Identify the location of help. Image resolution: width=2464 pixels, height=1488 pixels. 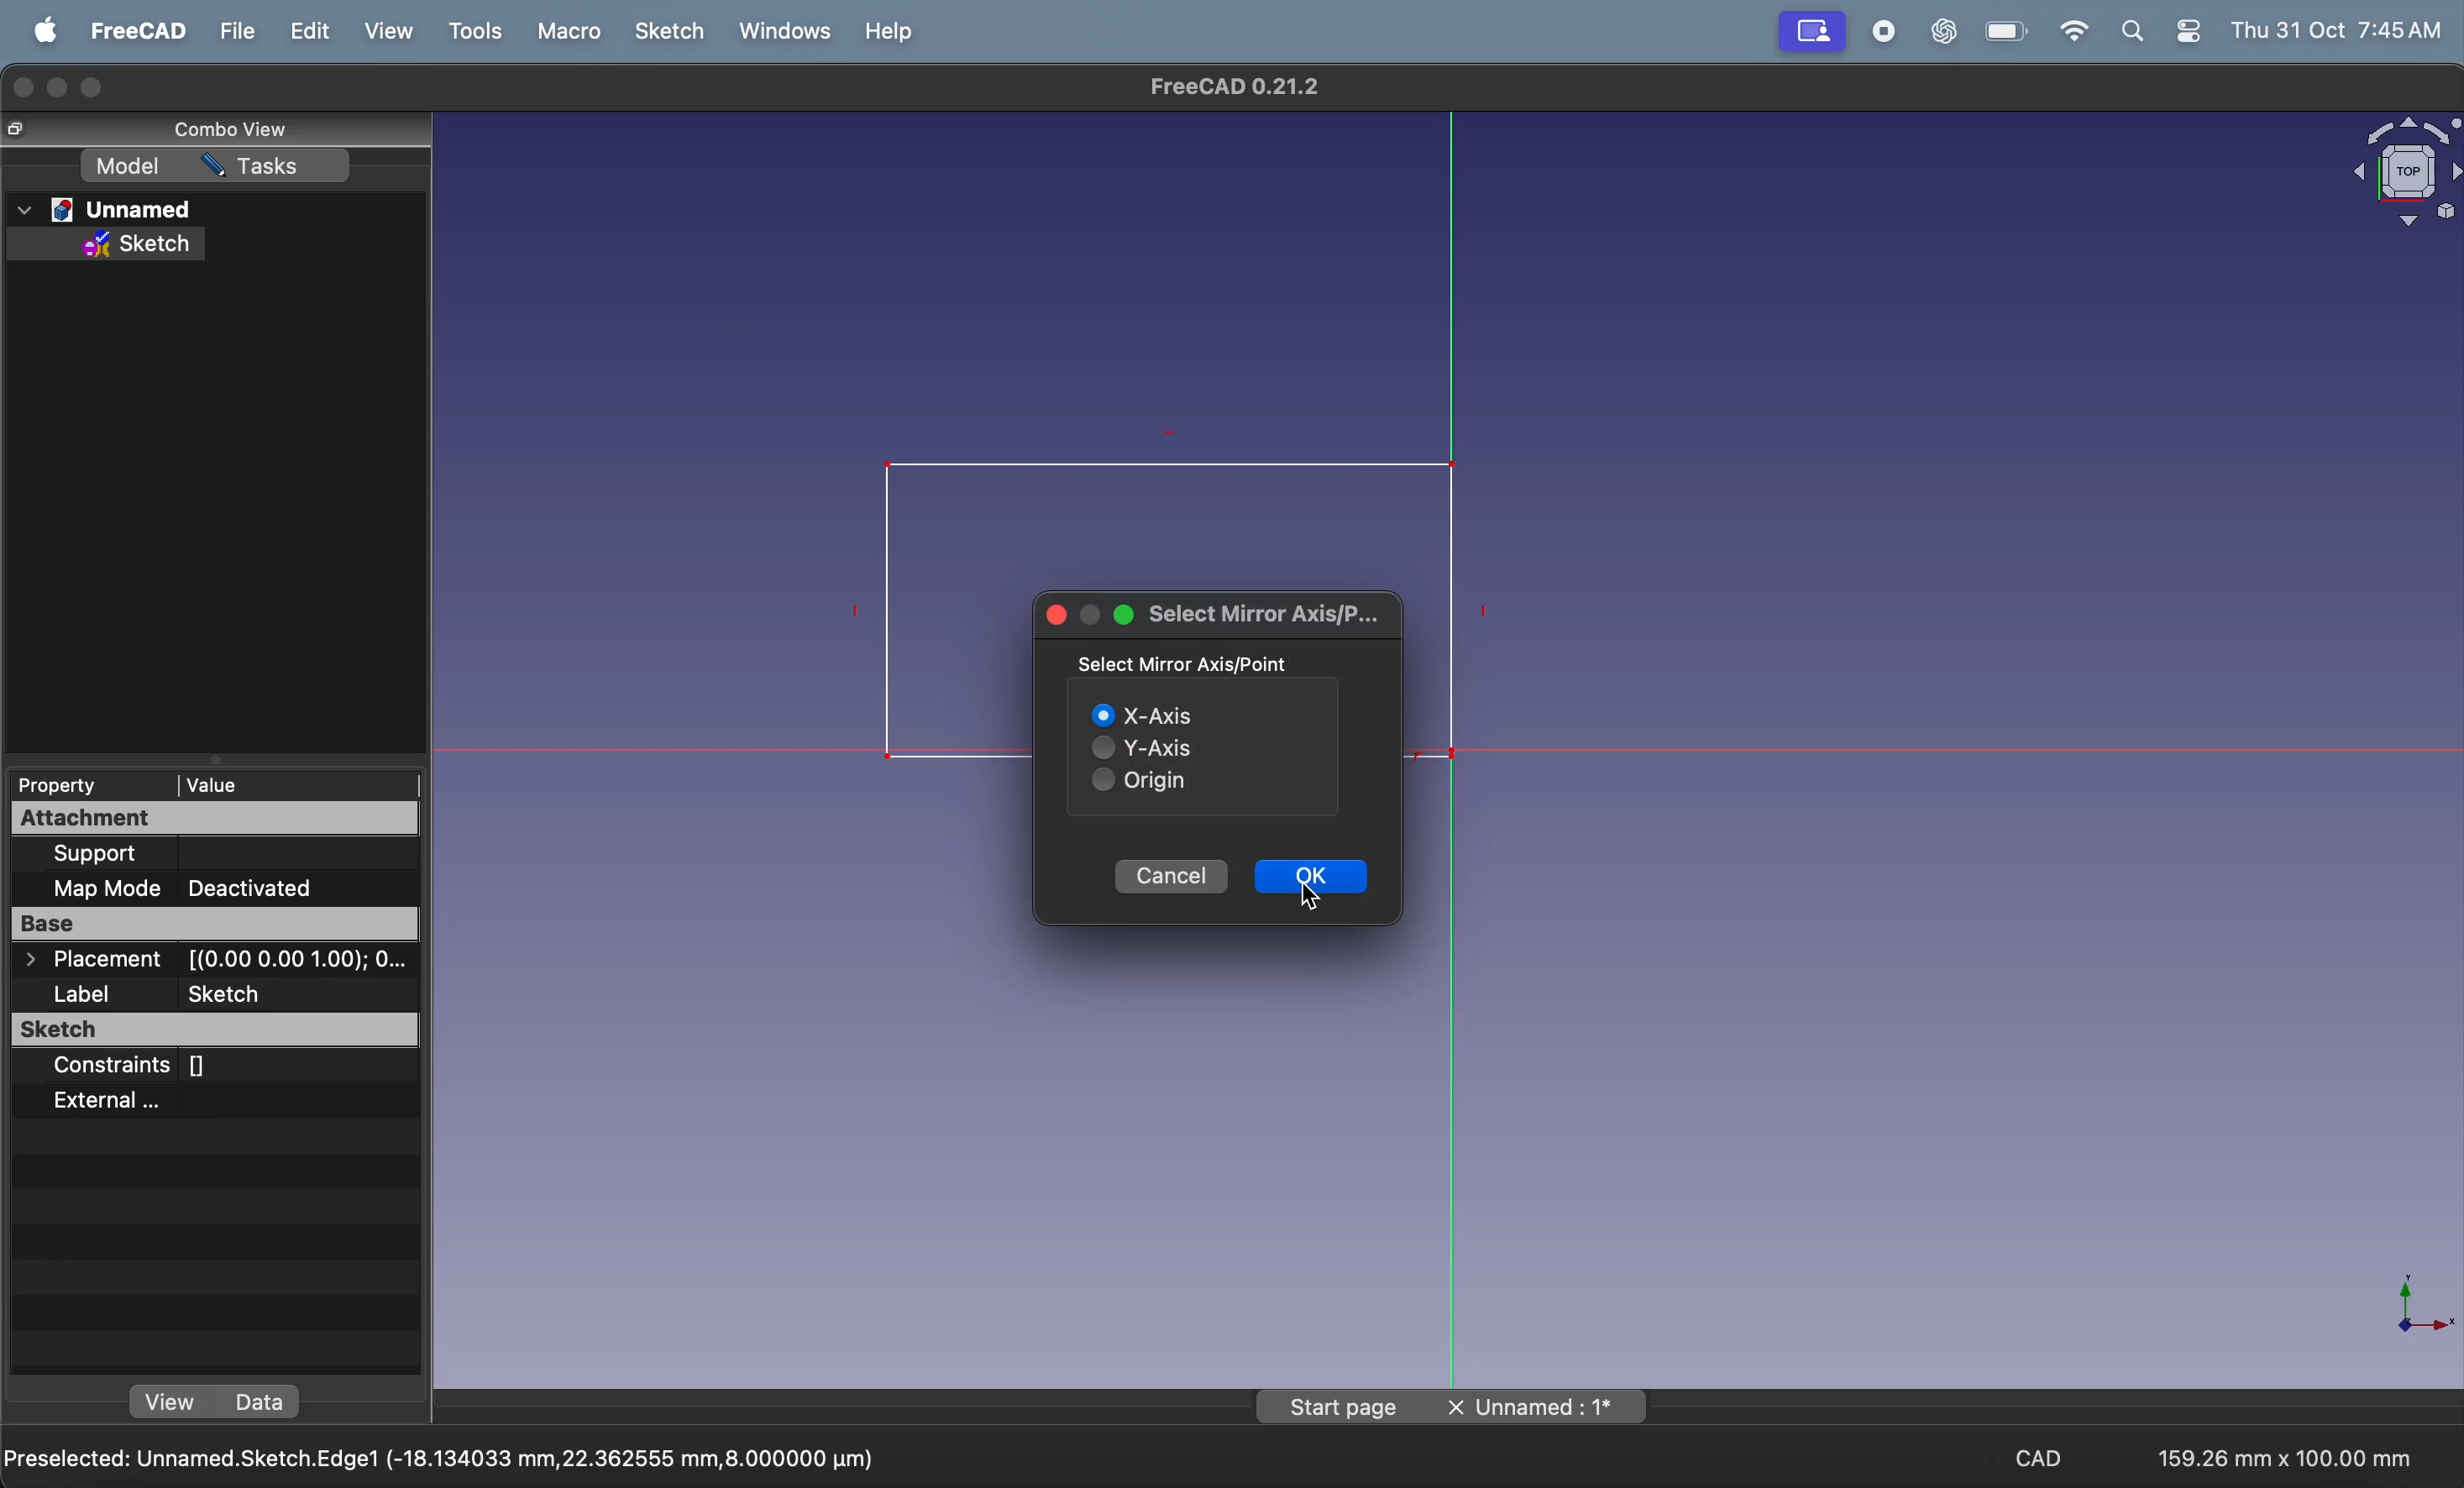
(894, 33).